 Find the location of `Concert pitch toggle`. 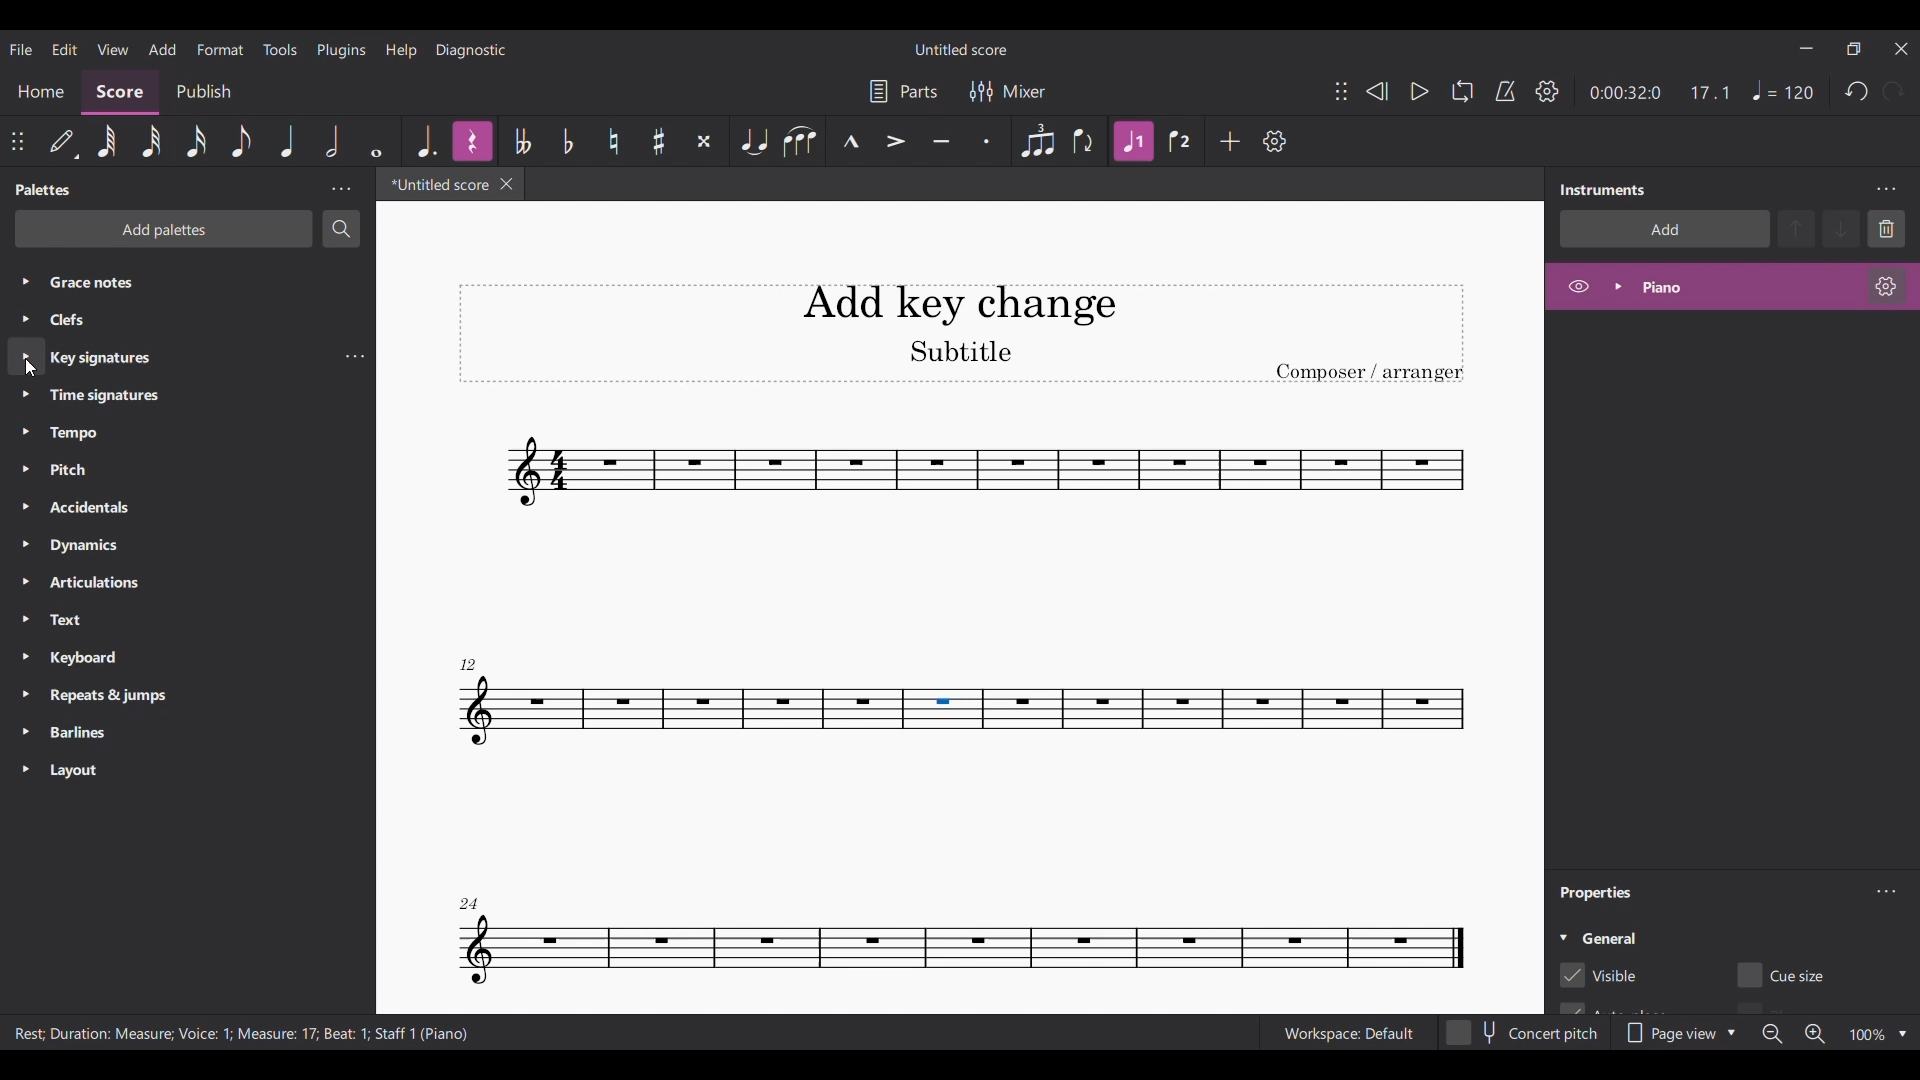

Concert pitch toggle is located at coordinates (1523, 1034).